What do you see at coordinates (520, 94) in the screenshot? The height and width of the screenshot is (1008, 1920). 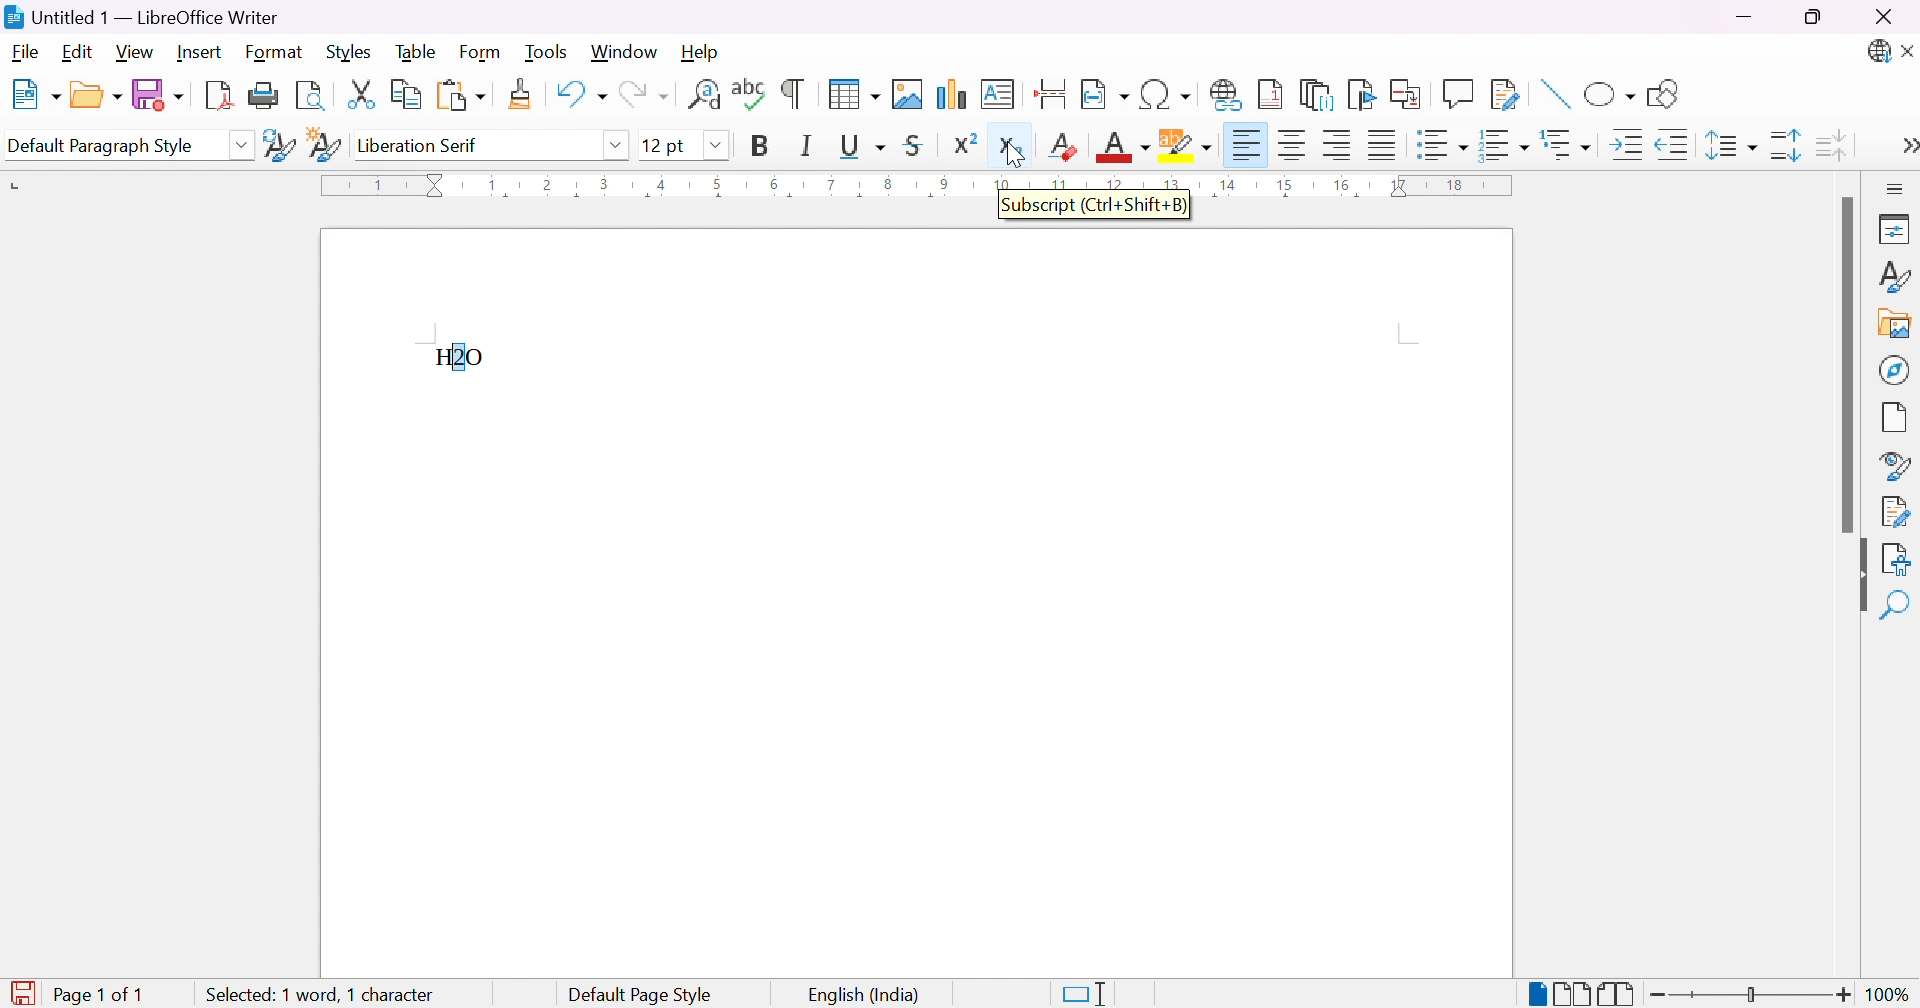 I see `` at bounding box center [520, 94].